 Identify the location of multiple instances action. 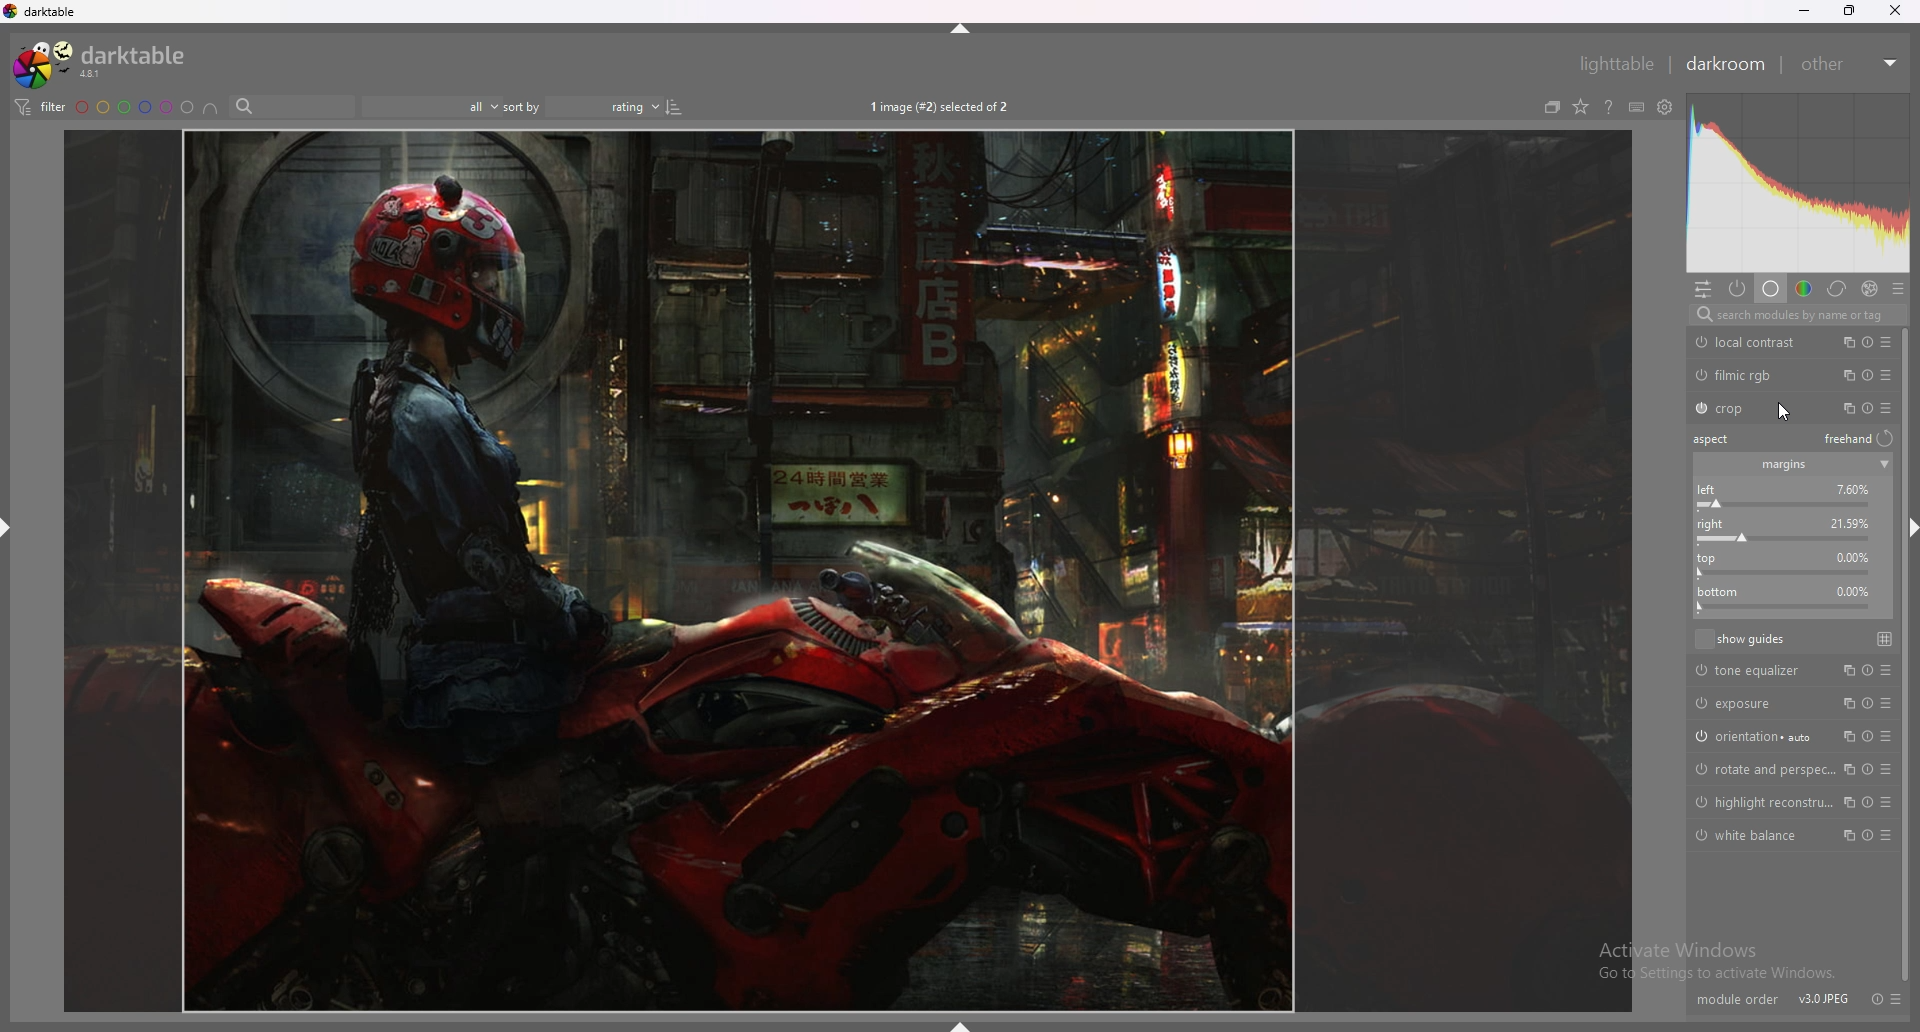
(1848, 703).